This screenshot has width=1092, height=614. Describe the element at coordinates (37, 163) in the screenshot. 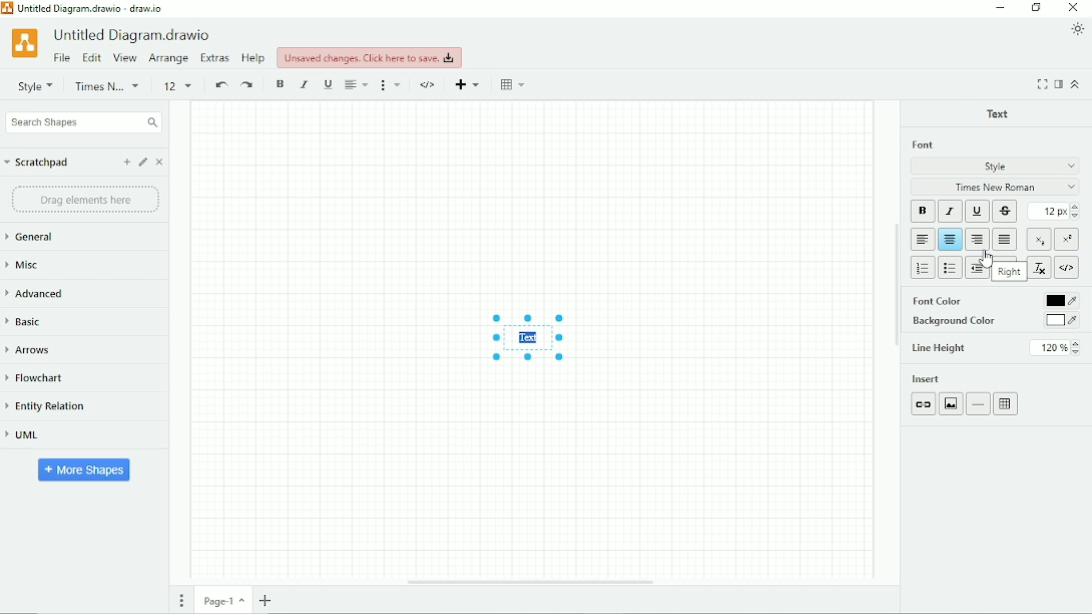

I see `Scratchpad` at that location.